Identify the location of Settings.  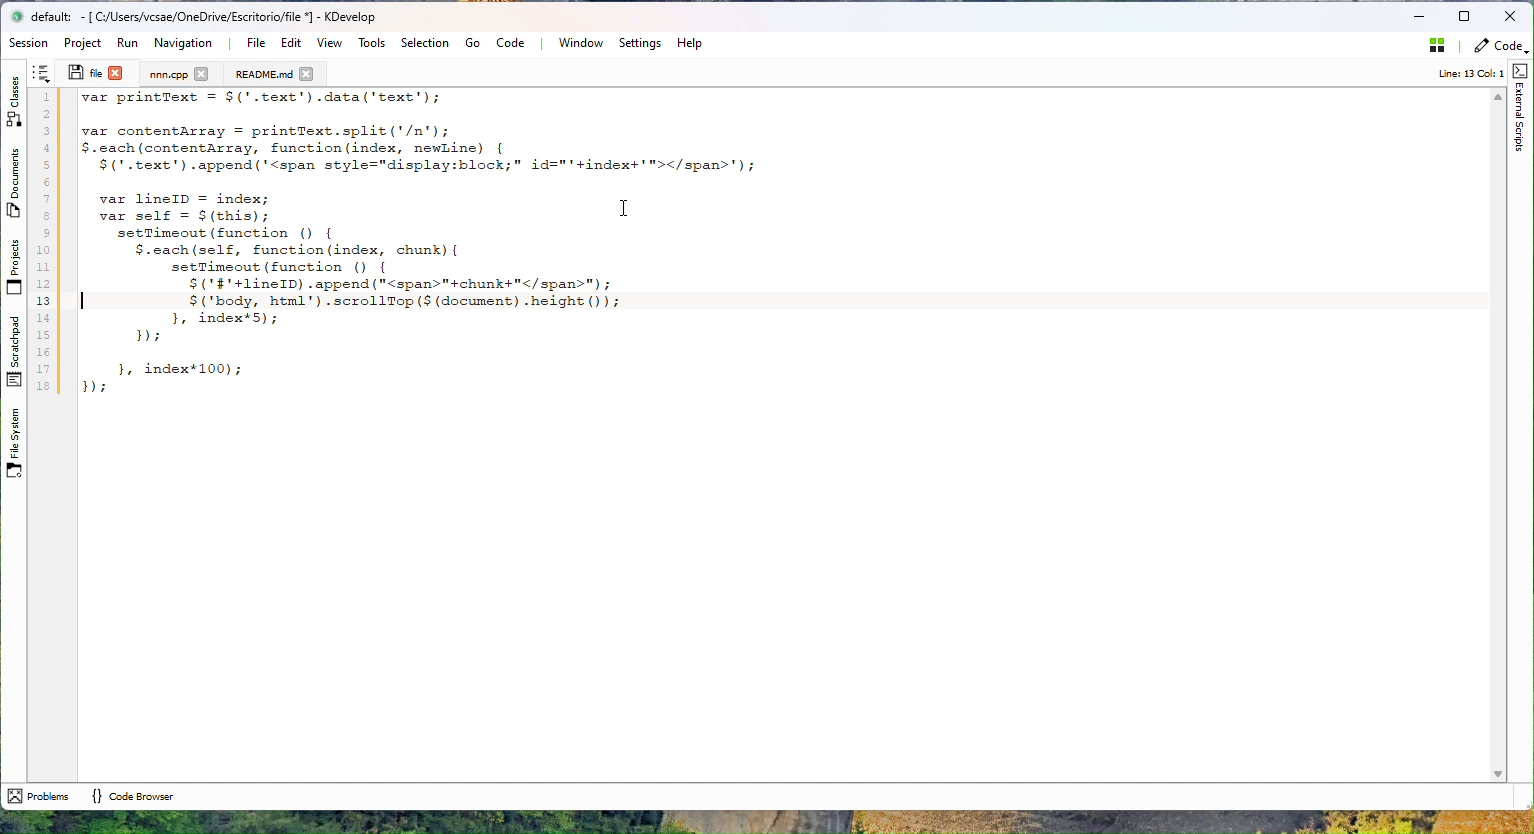
(639, 43).